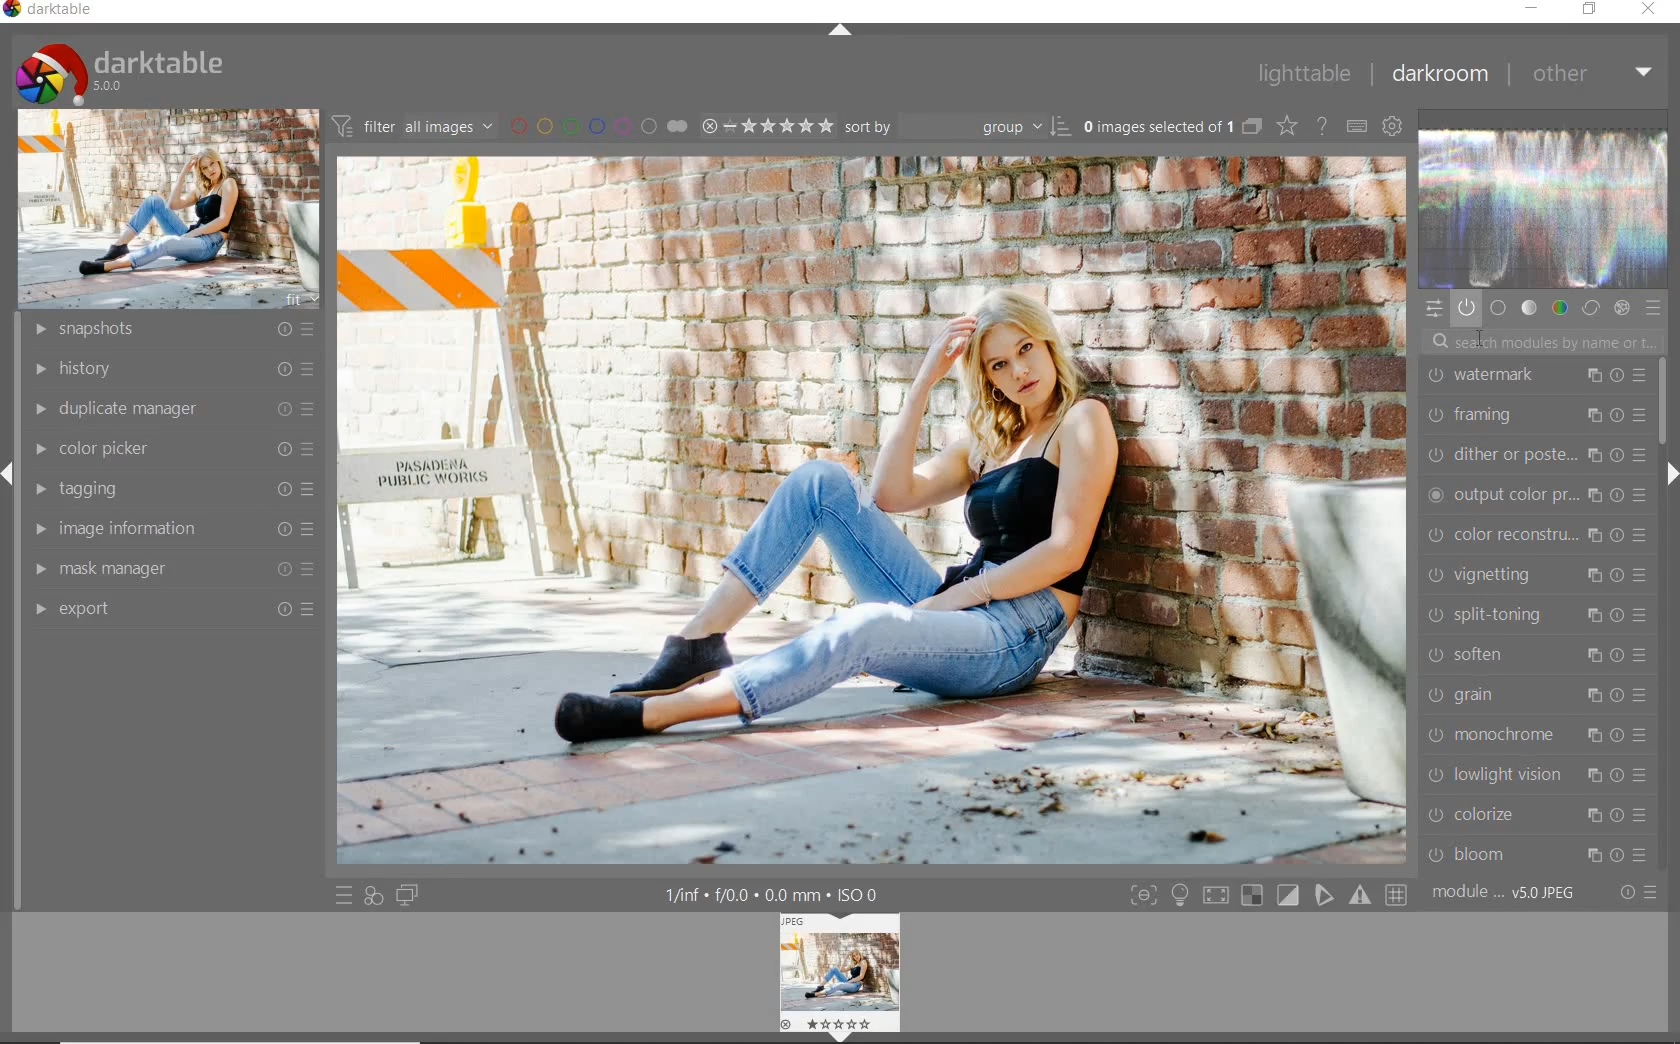 The height and width of the screenshot is (1044, 1680). What do you see at coordinates (1533, 776) in the screenshot?
I see `lowlight vision` at bounding box center [1533, 776].